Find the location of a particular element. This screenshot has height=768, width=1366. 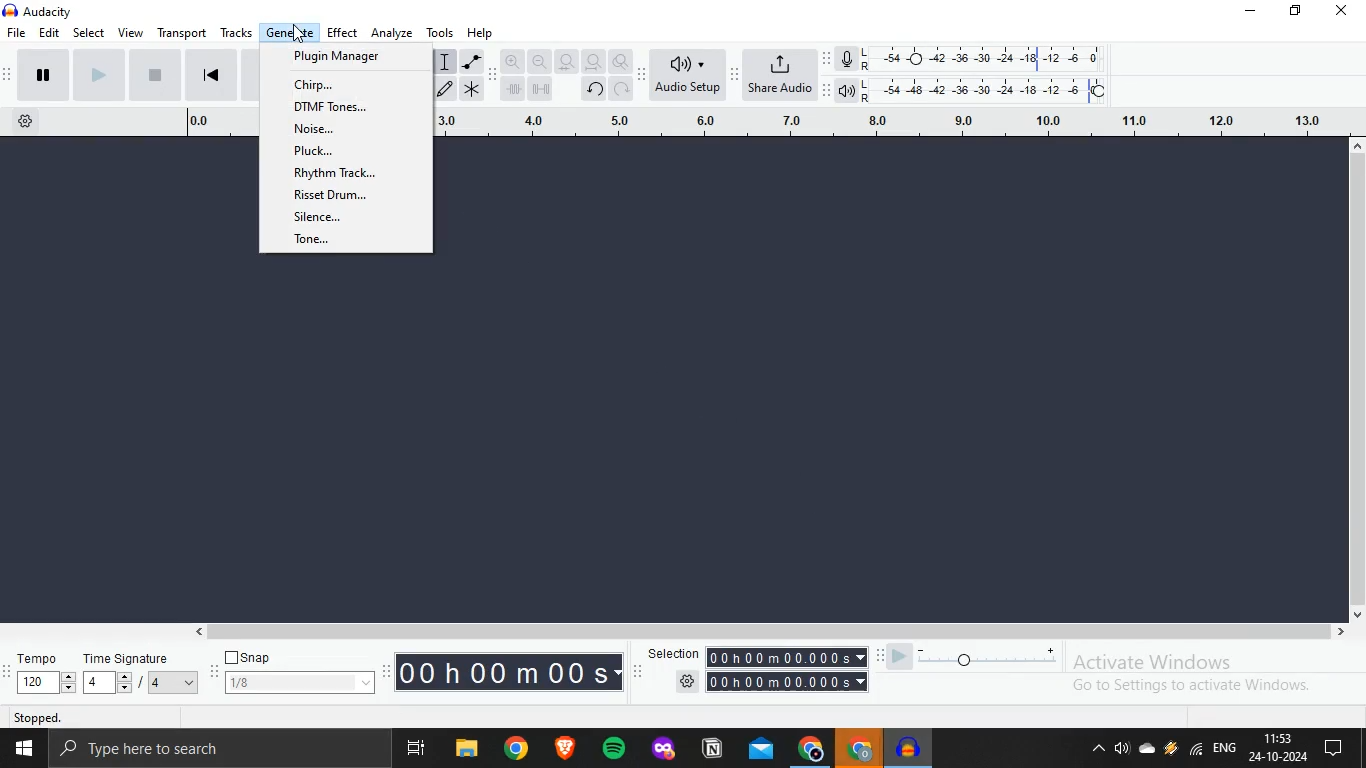

Outlook is located at coordinates (762, 752).